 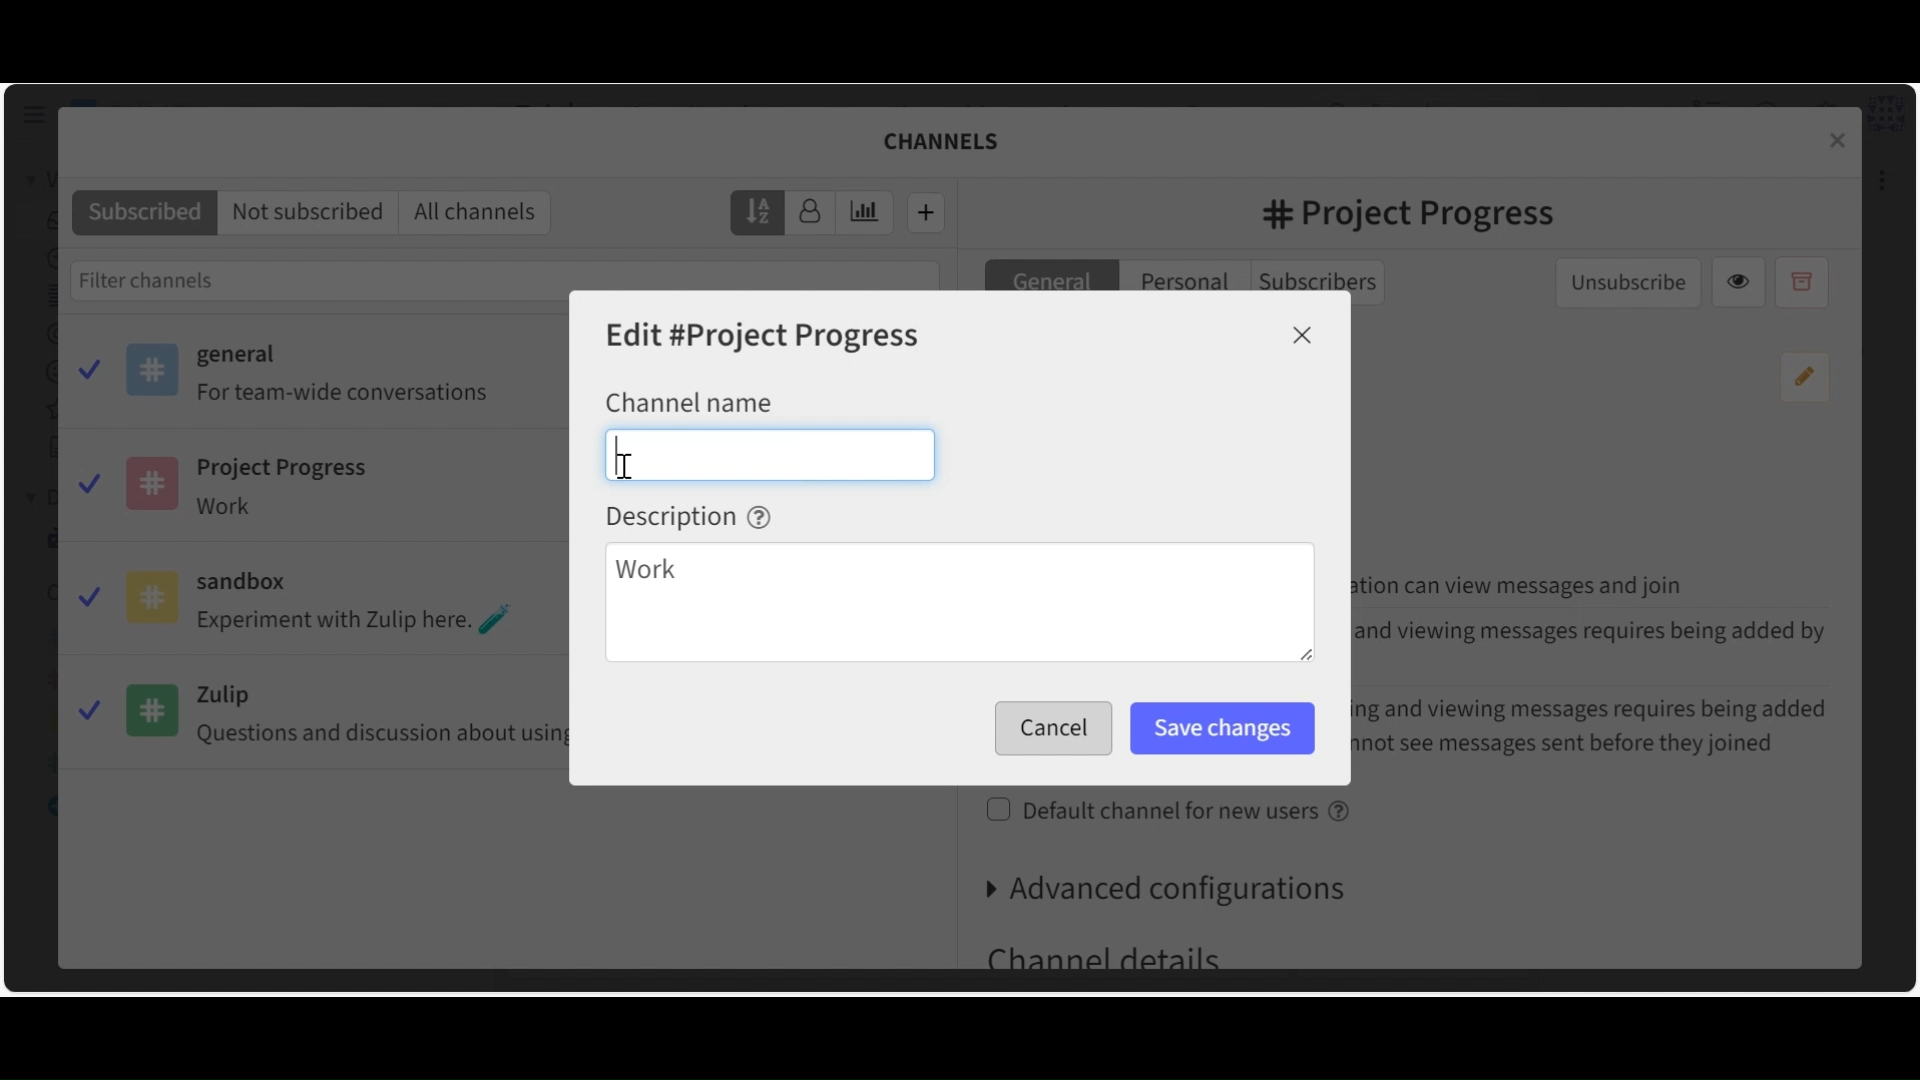 What do you see at coordinates (1223, 729) in the screenshot?
I see `Save Changes` at bounding box center [1223, 729].